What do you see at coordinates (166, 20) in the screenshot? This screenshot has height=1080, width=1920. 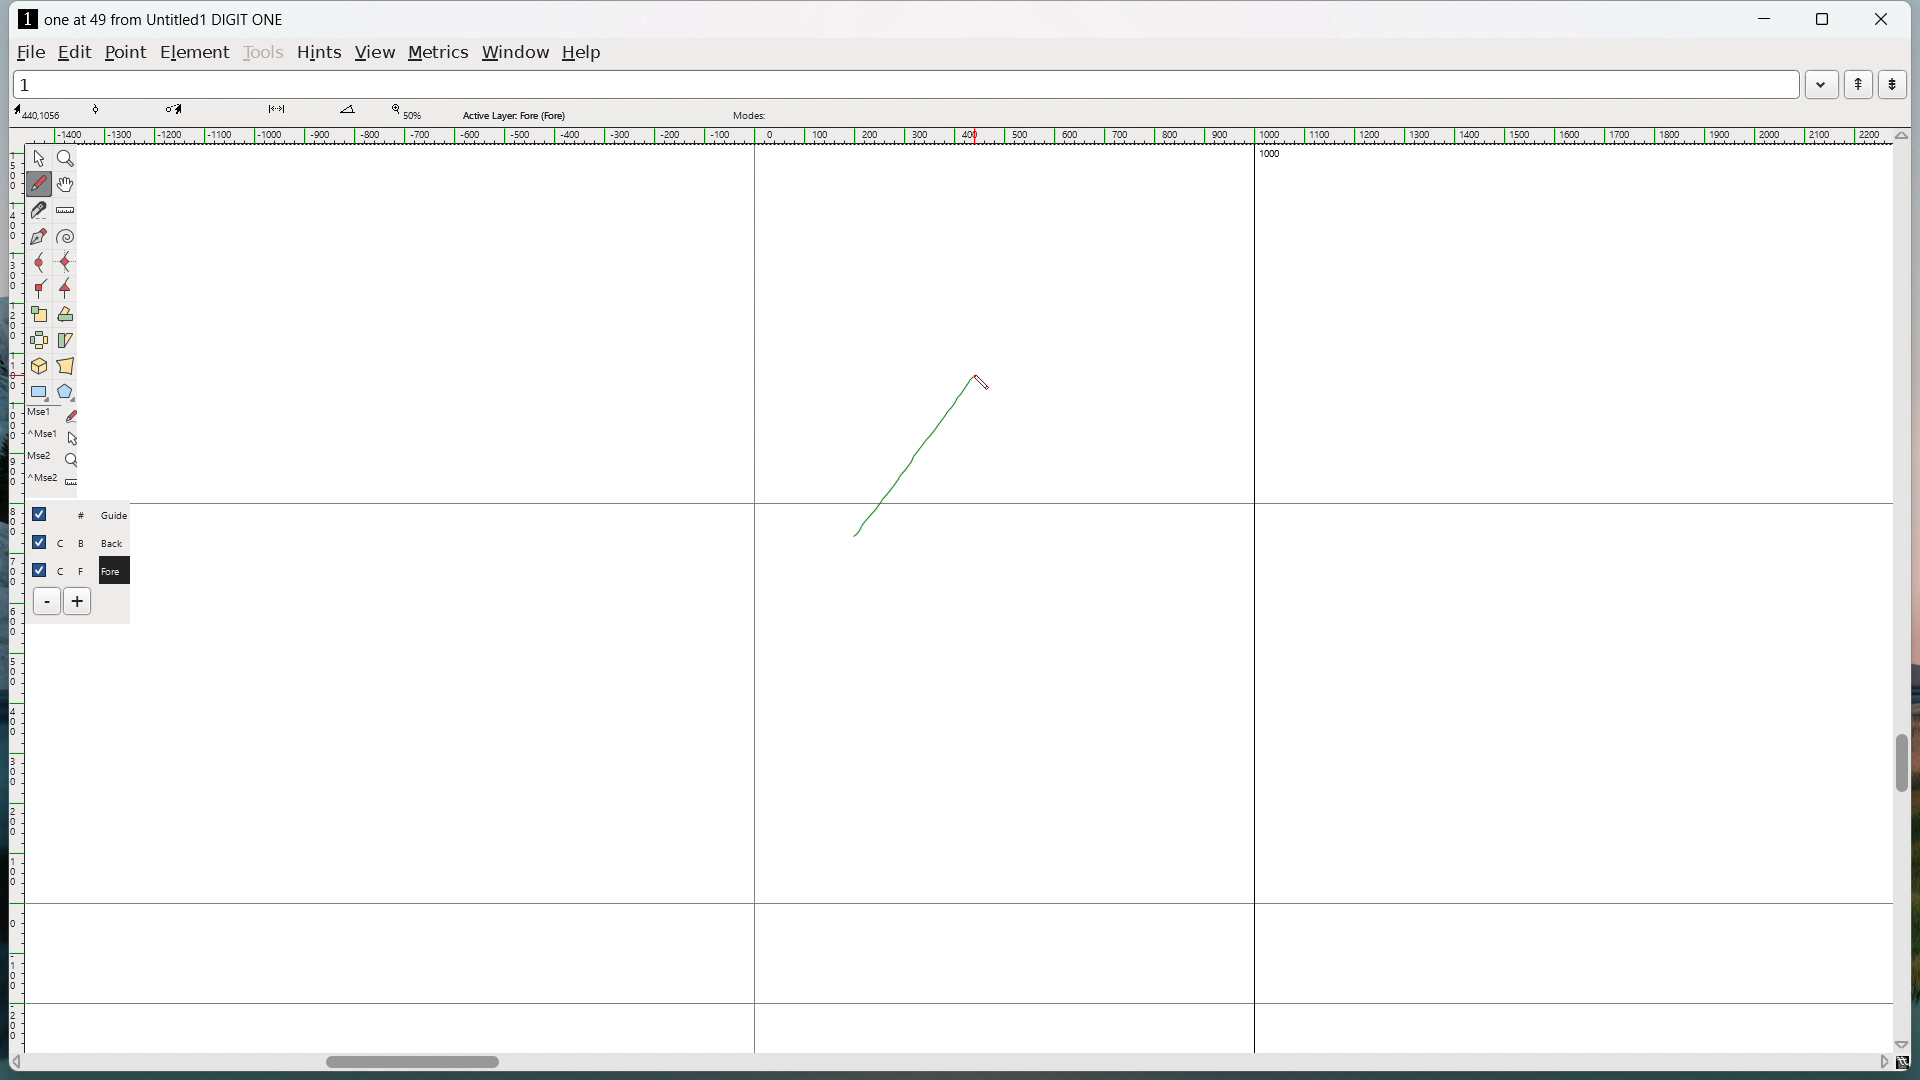 I see `one at 49 from Untitled1 DIGIT ONE` at bounding box center [166, 20].